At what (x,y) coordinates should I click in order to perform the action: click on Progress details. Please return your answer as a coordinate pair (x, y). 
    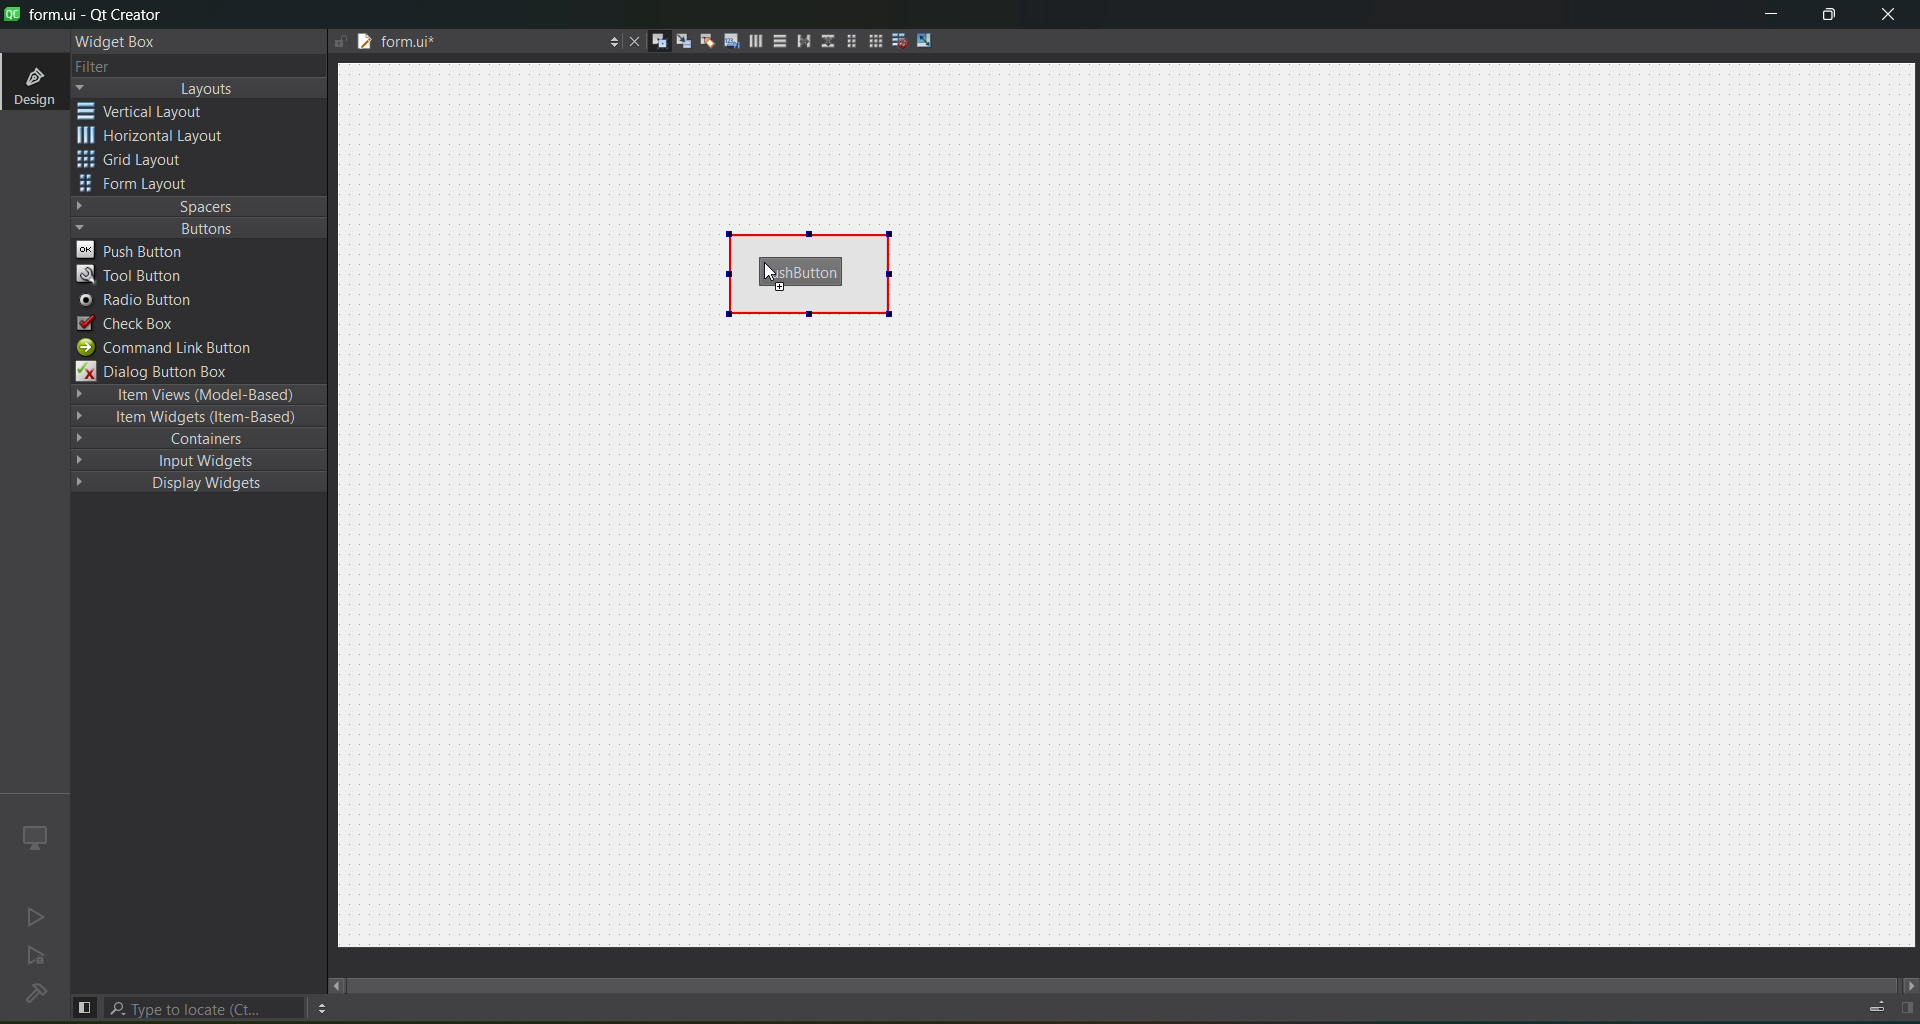
    Looking at the image, I should click on (1867, 1004).